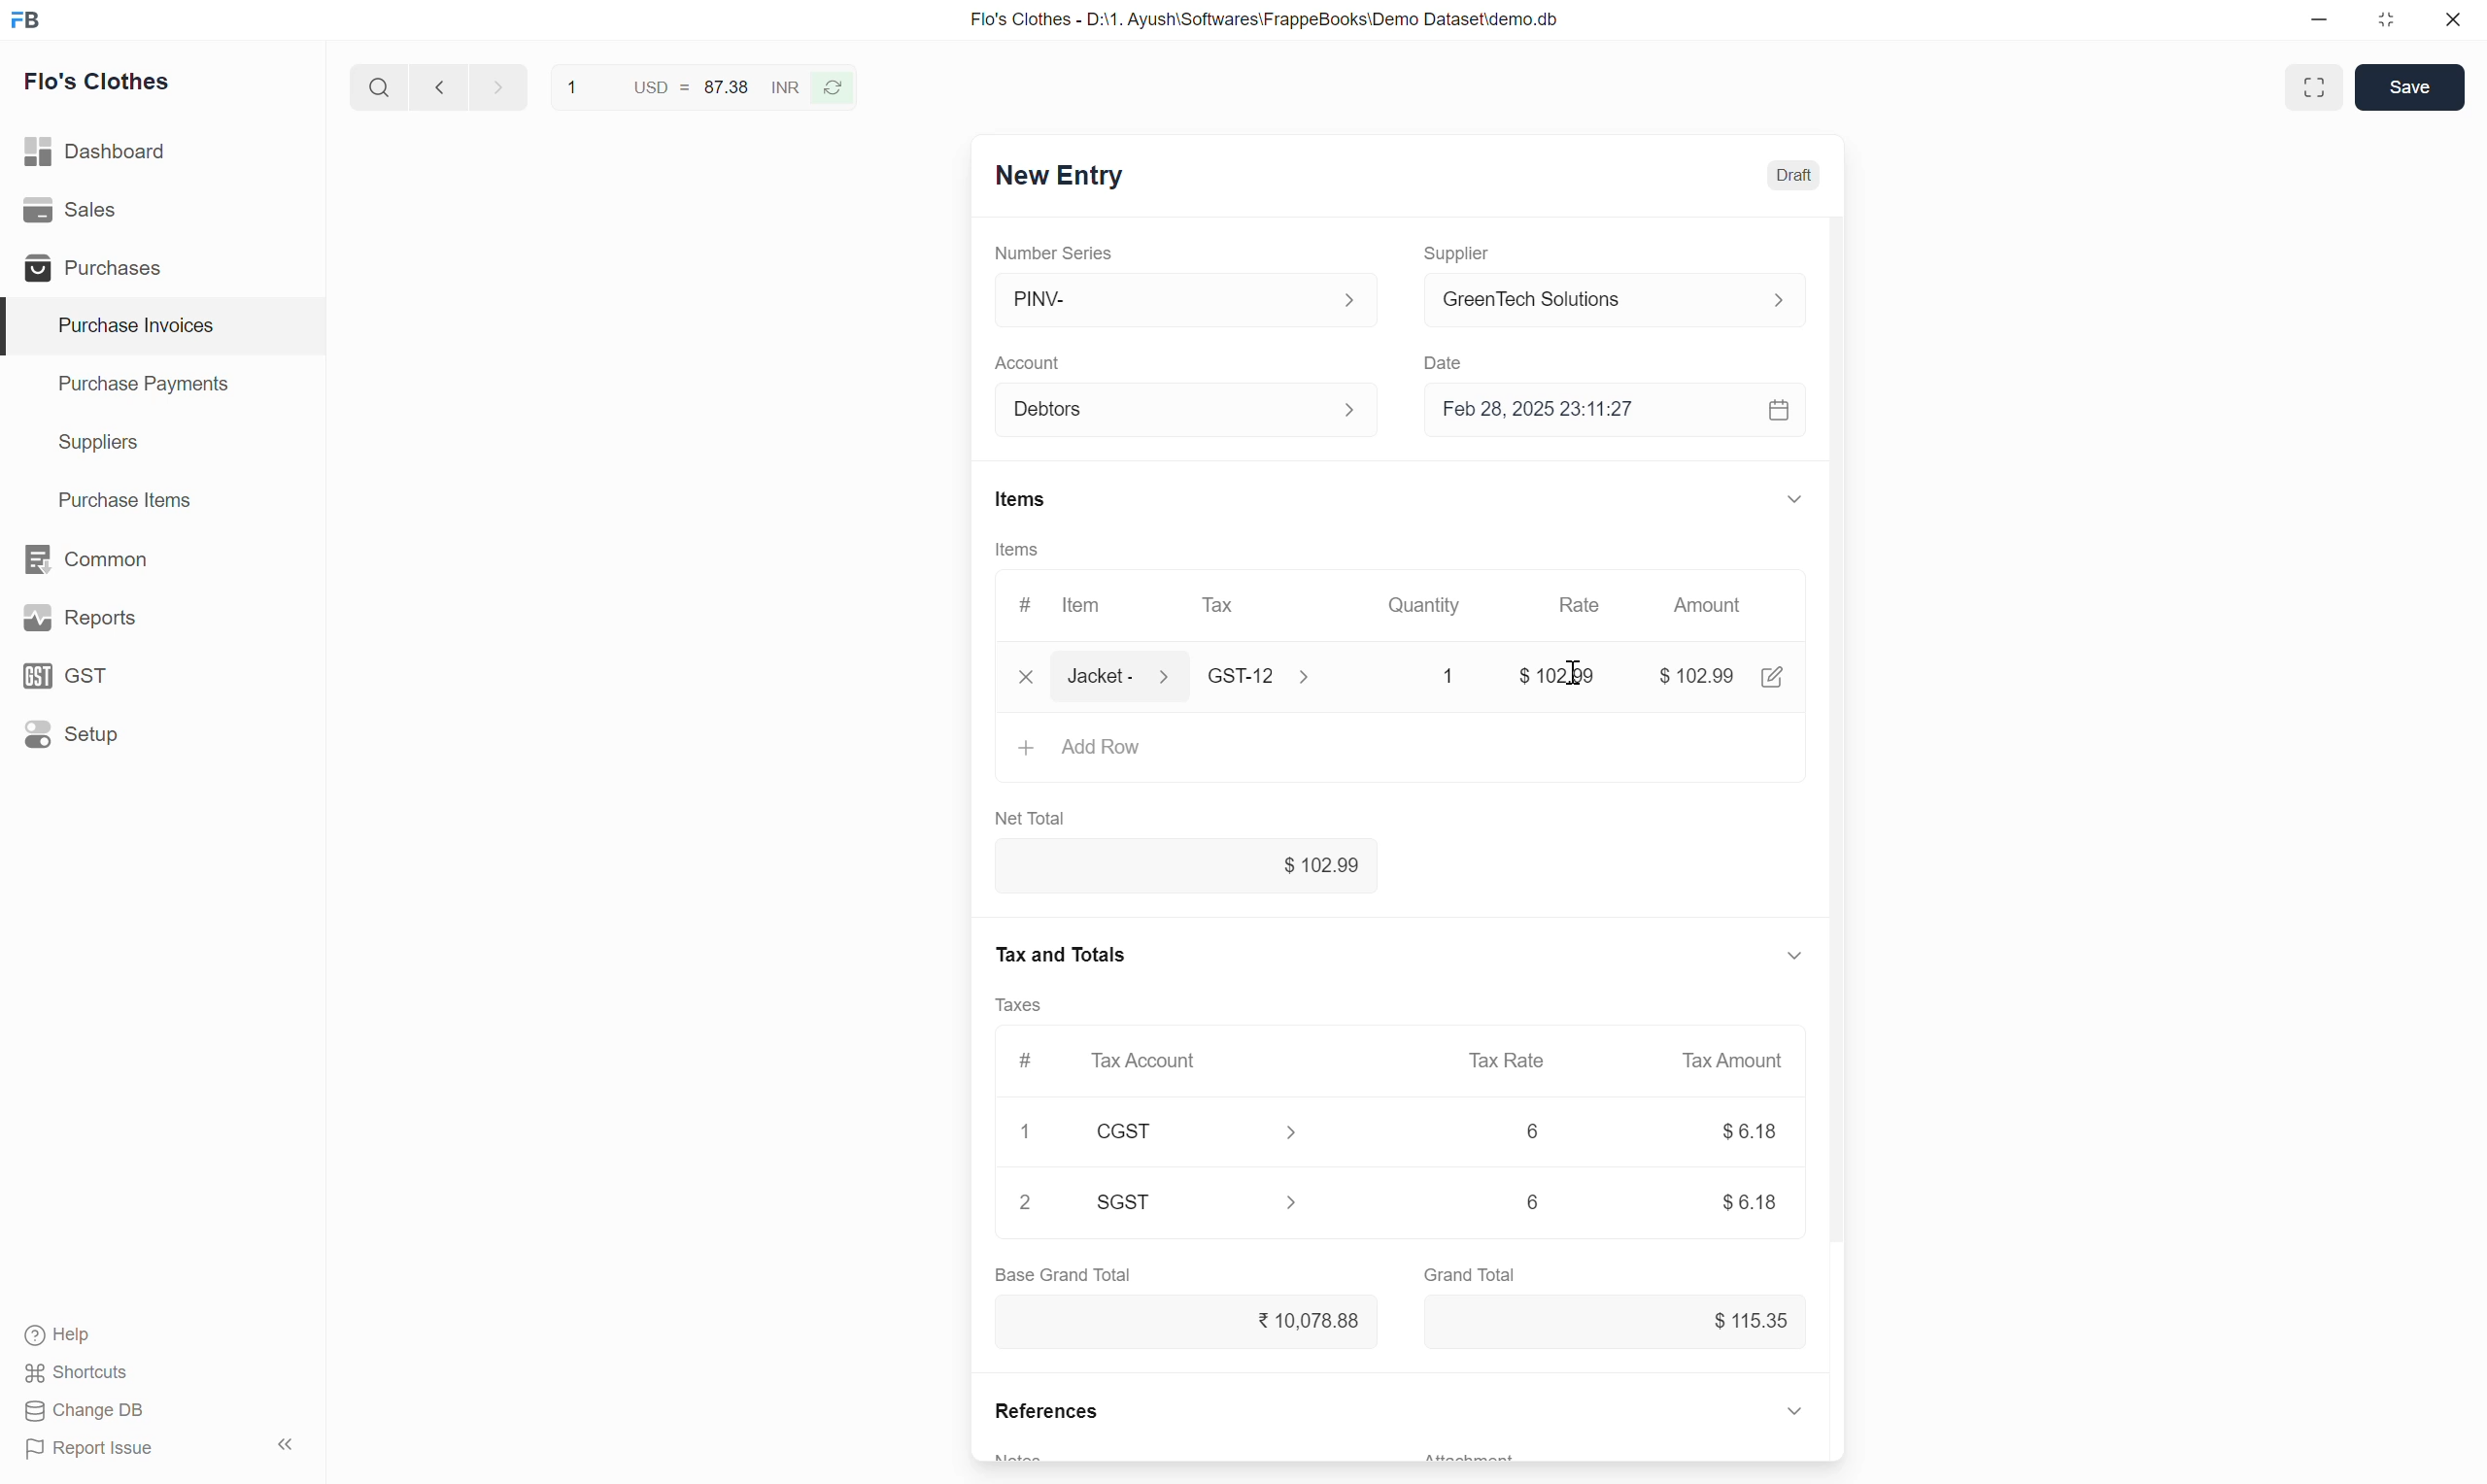  I want to click on Tax Amount, so click(1735, 1061).